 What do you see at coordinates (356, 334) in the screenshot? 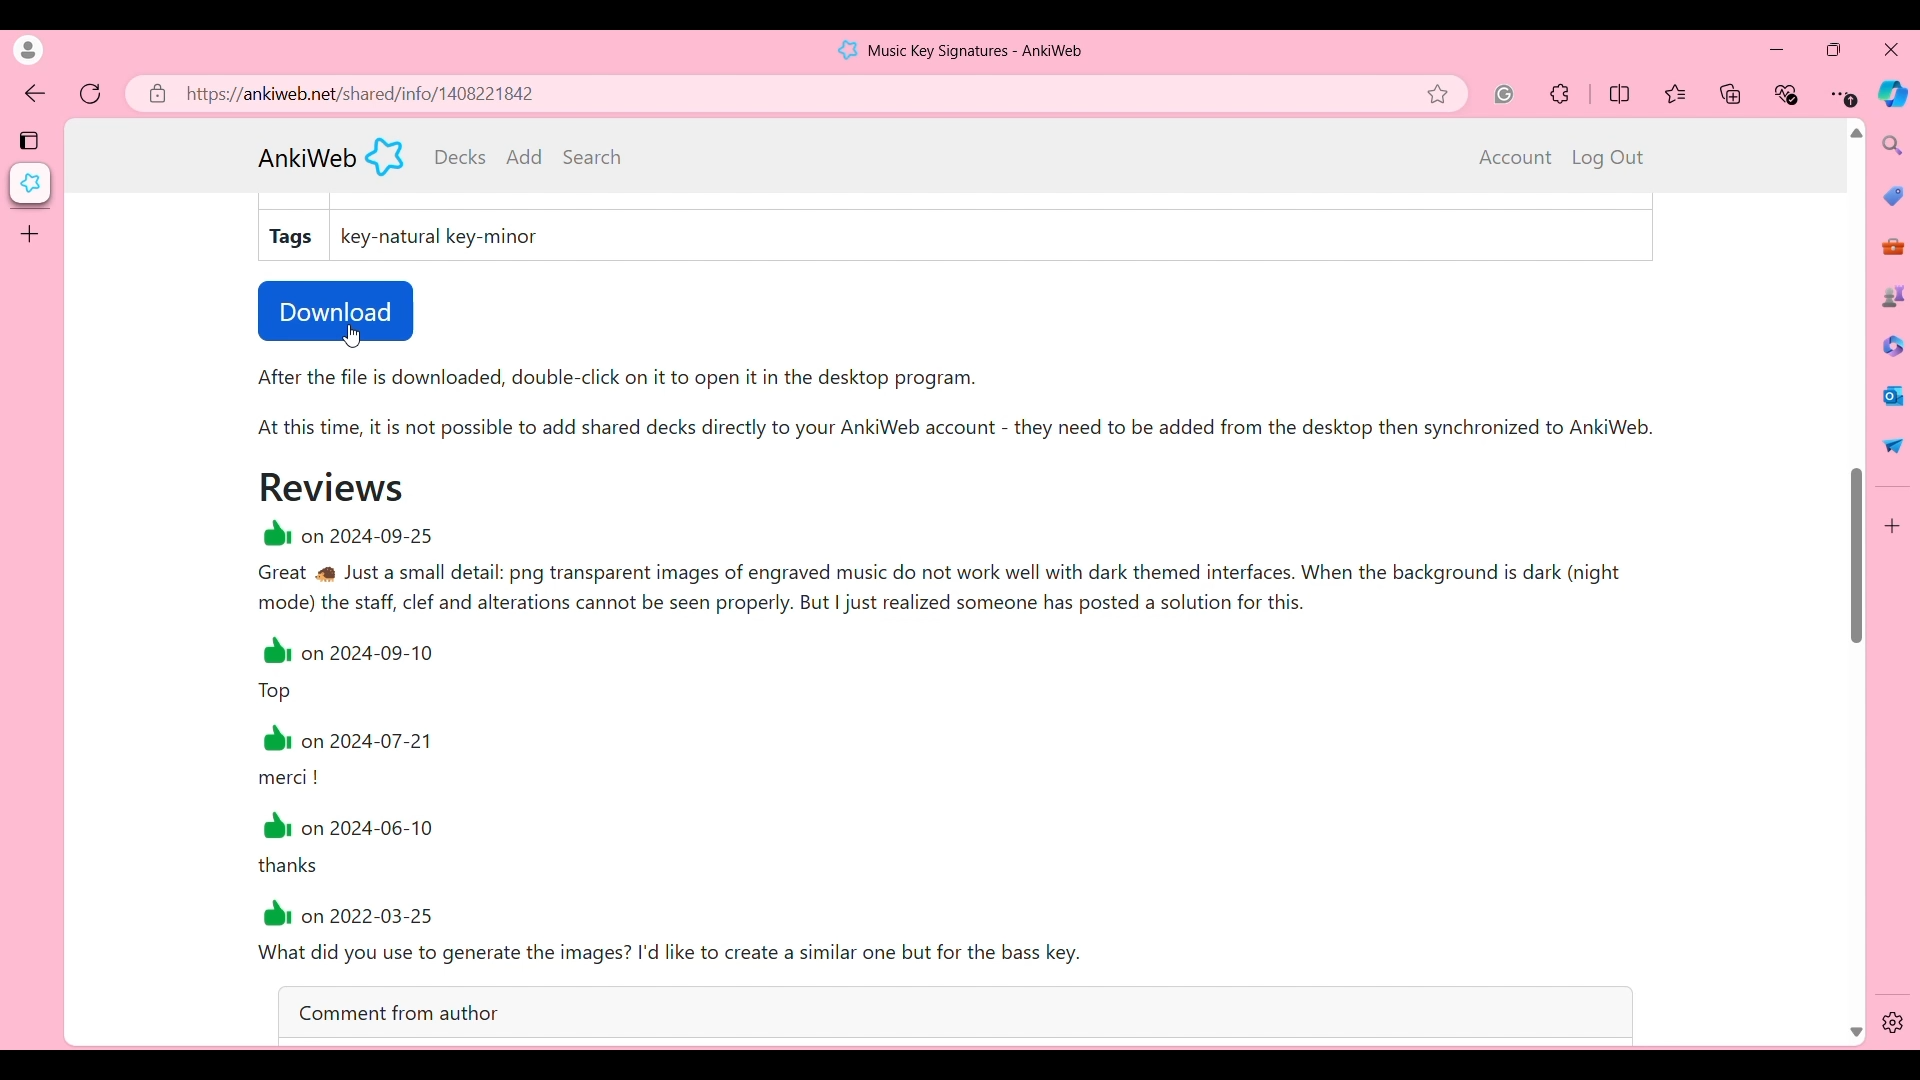
I see `Cursor` at bounding box center [356, 334].